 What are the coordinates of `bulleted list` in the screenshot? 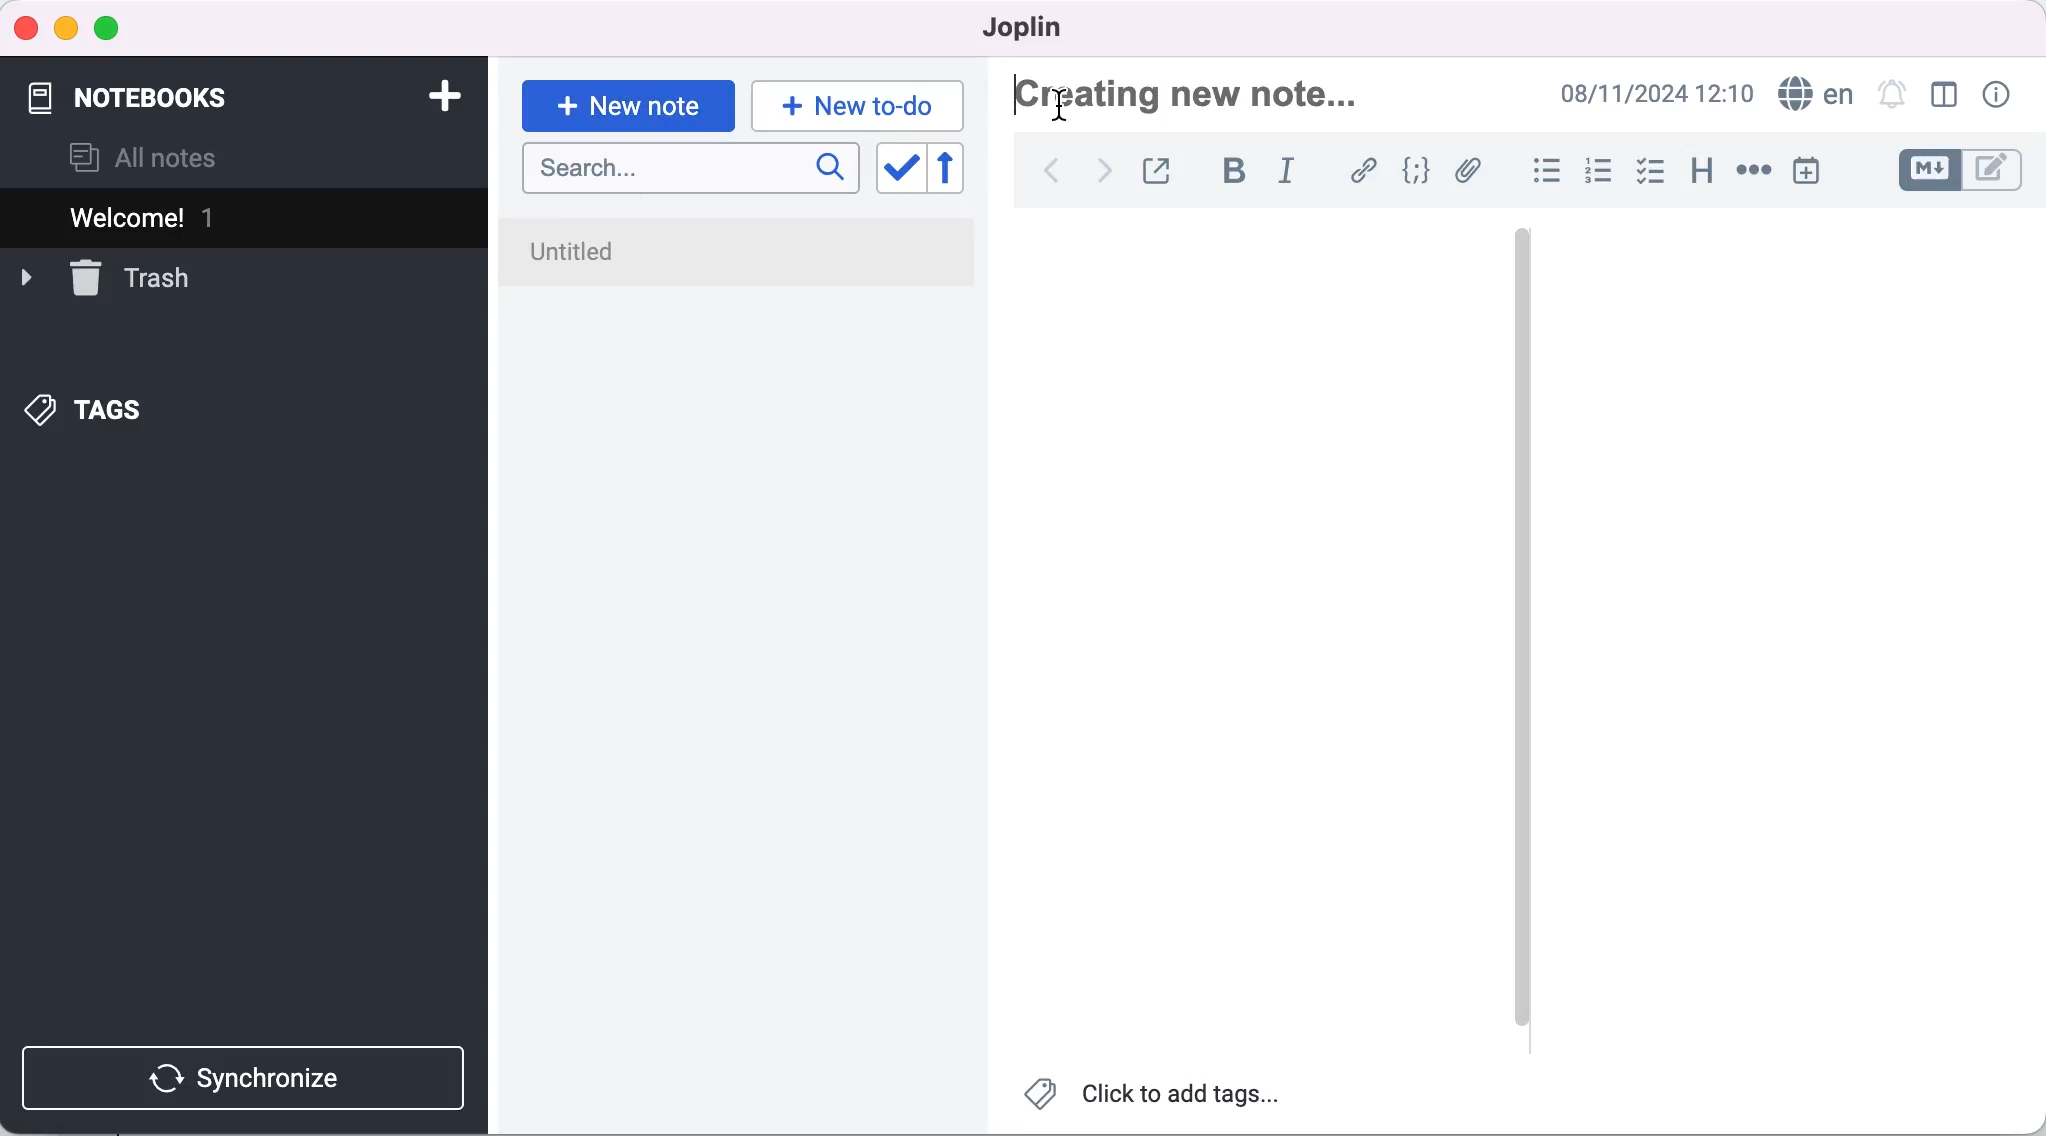 It's located at (1546, 171).